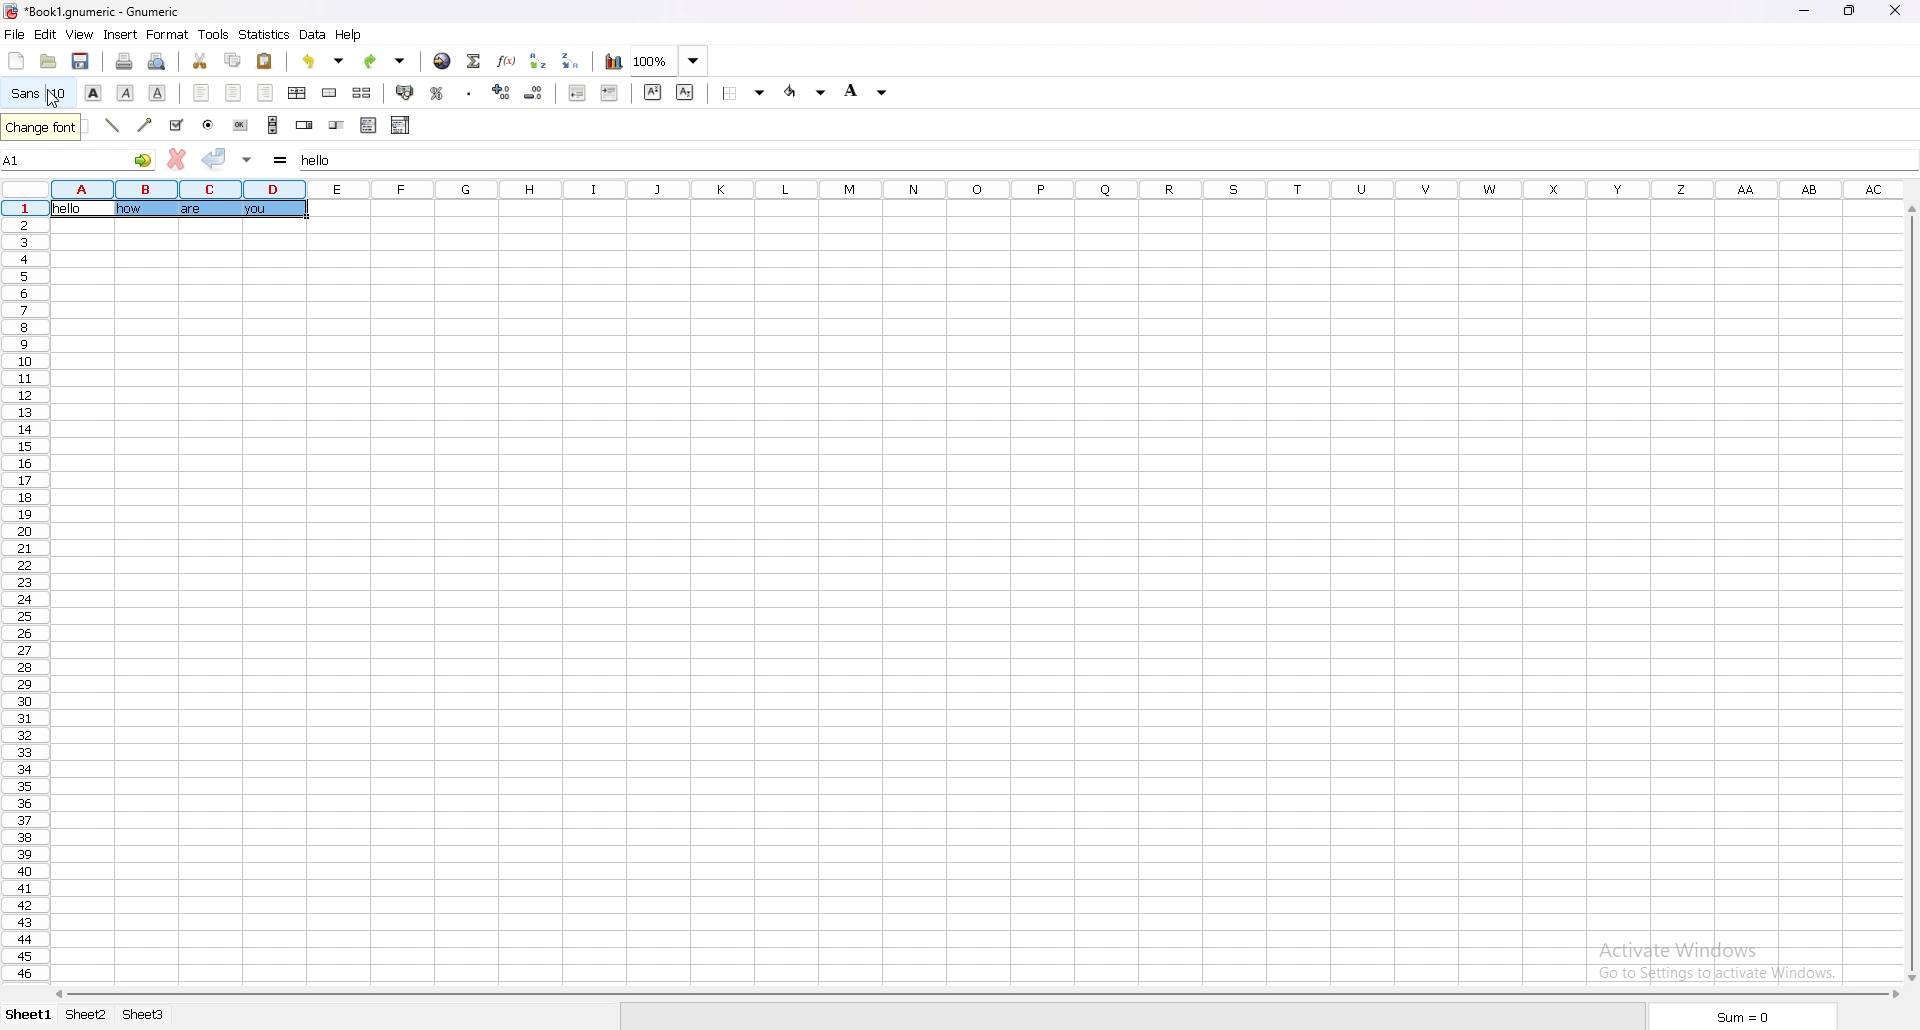 This screenshot has height=1030, width=1920. I want to click on accounting, so click(407, 93).